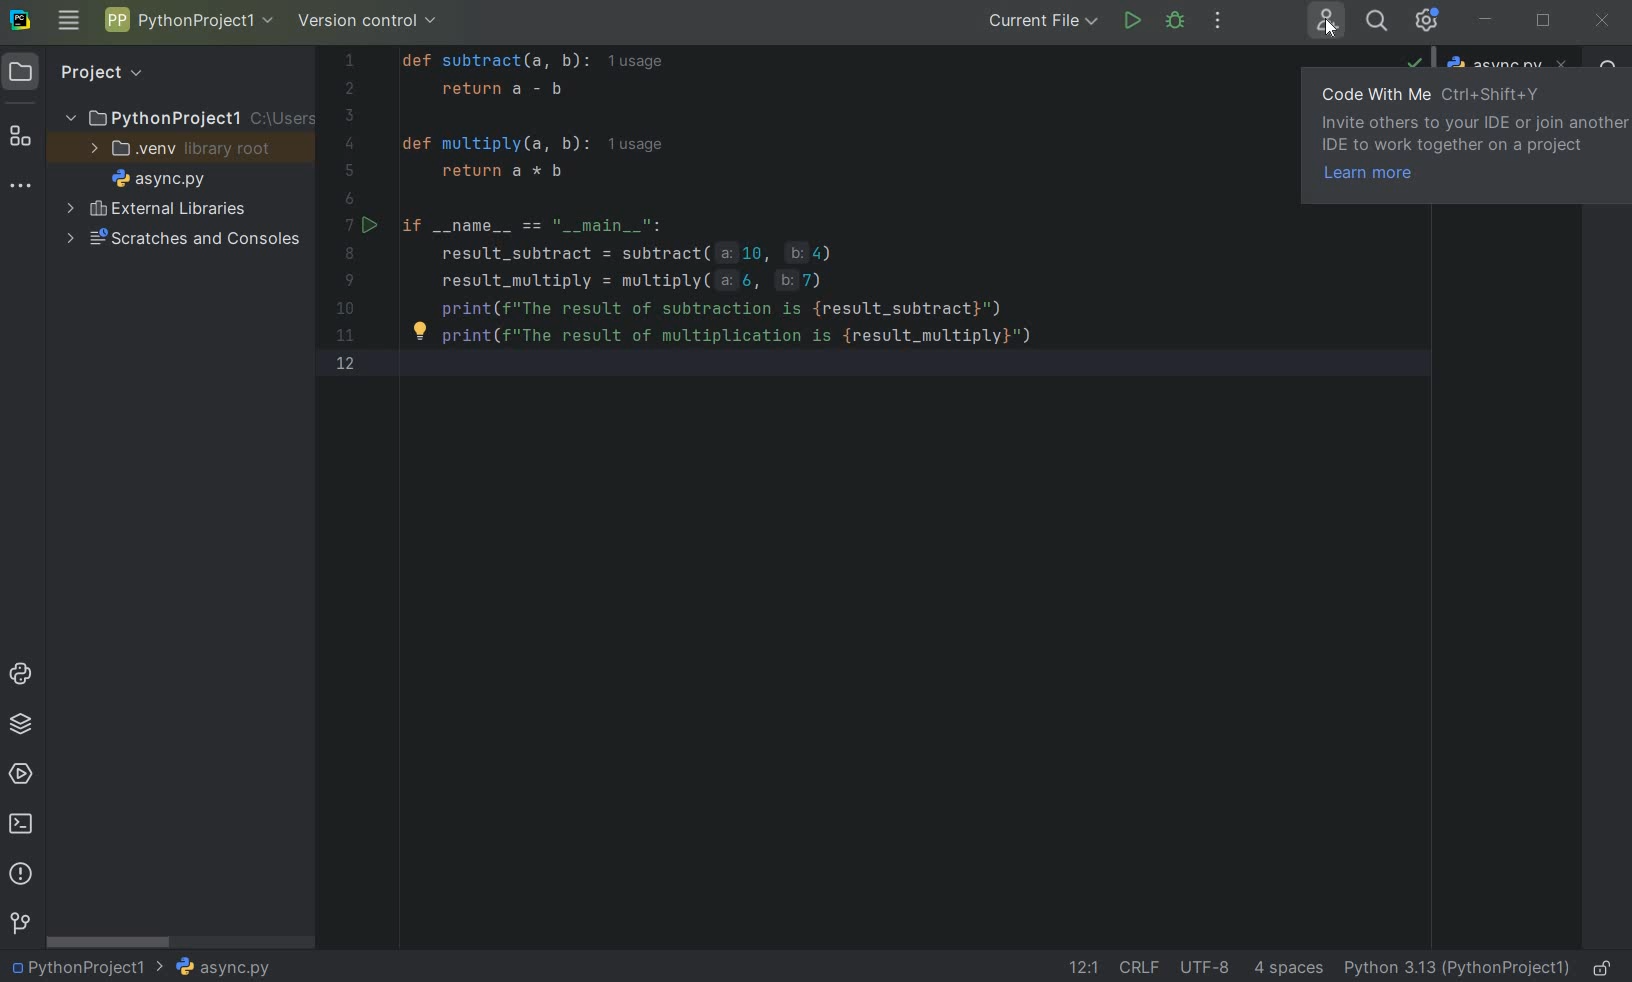 The width and height of the screenshot is (1632, 982). What do you see at coordinates (1179, 24) in the screenshot?
I see `DEBUG` at bounding box center [1179, 24].